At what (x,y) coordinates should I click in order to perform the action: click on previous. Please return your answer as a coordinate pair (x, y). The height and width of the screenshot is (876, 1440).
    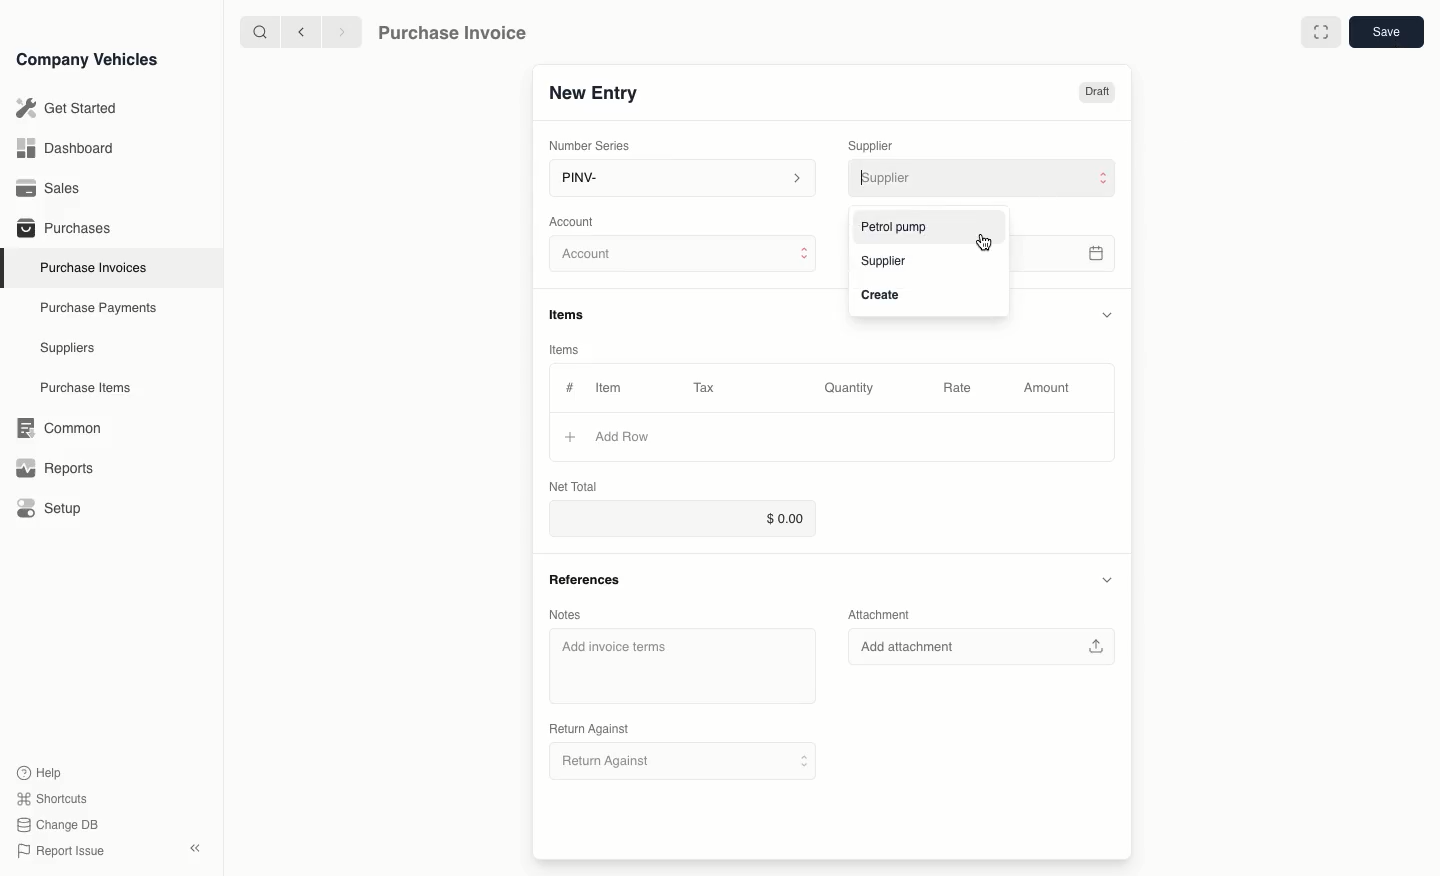
    Looking at the image, I should click on (299, 31).